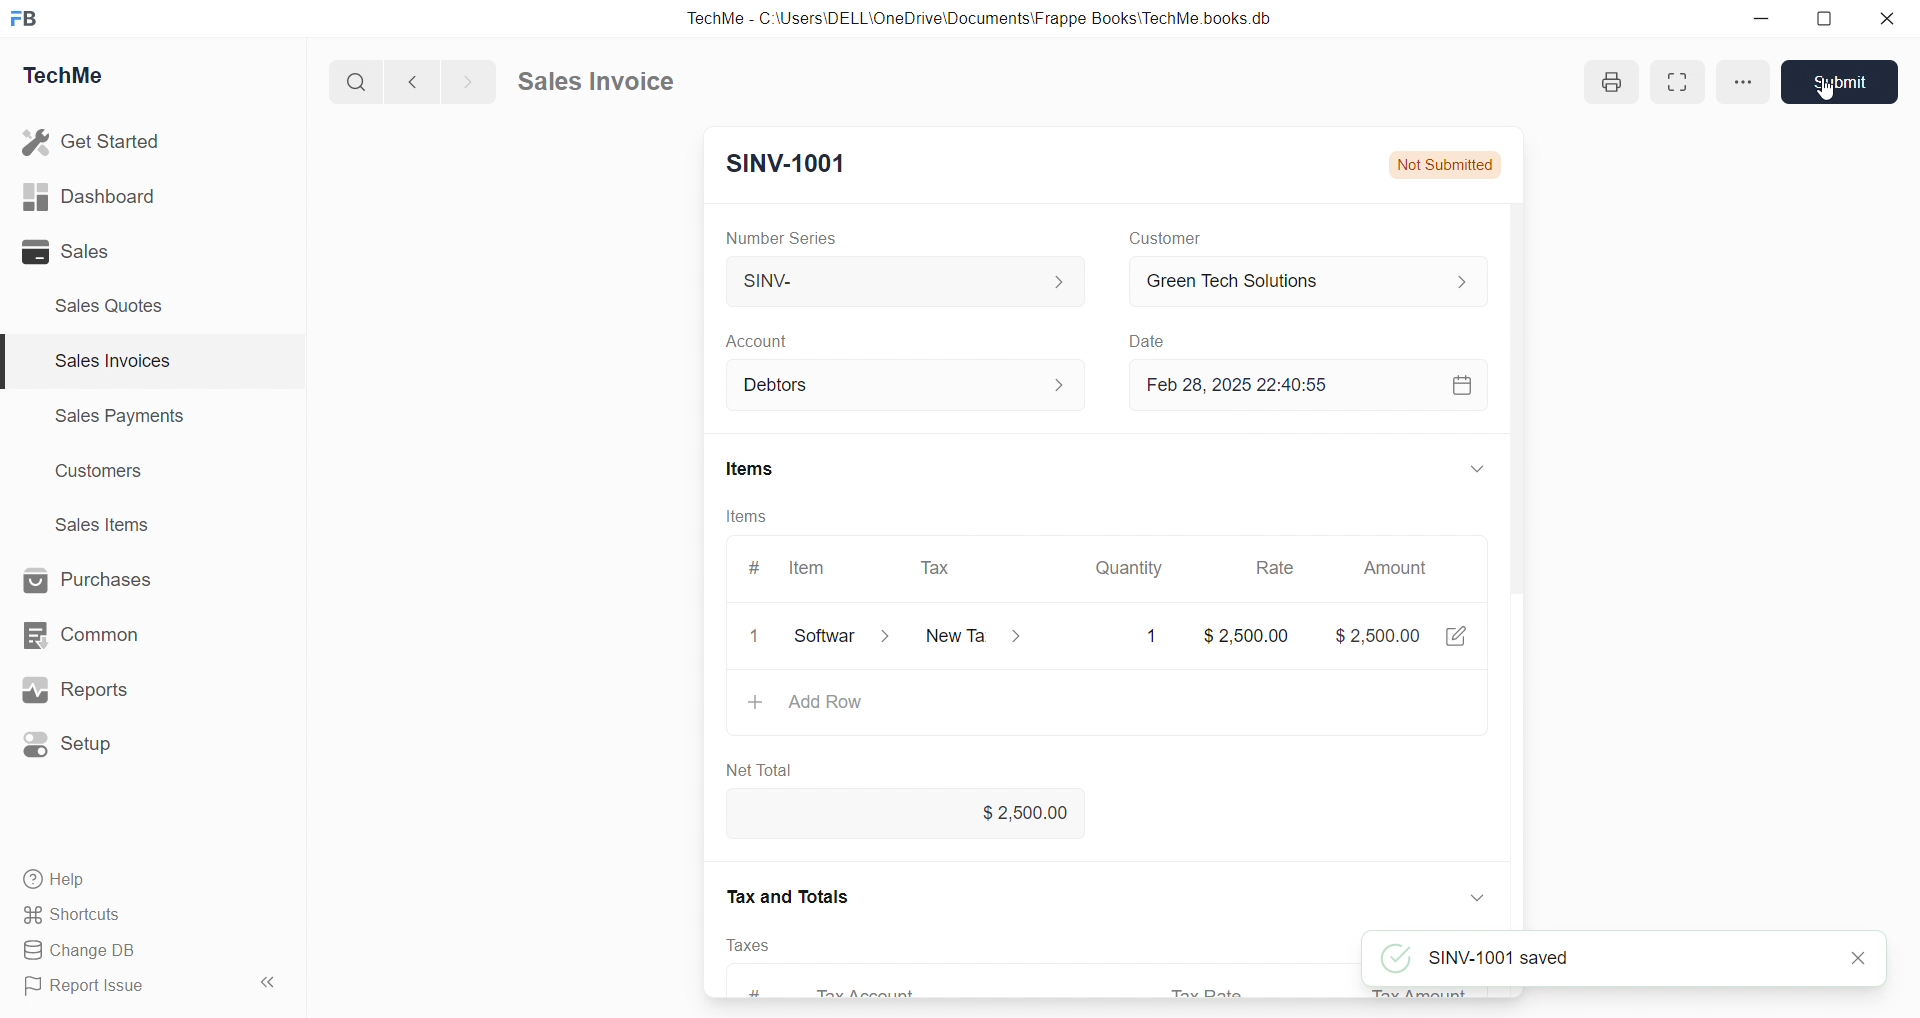 The height and width of the screenshot is (1018, 1920). I want to click on close, so click(755, 636).